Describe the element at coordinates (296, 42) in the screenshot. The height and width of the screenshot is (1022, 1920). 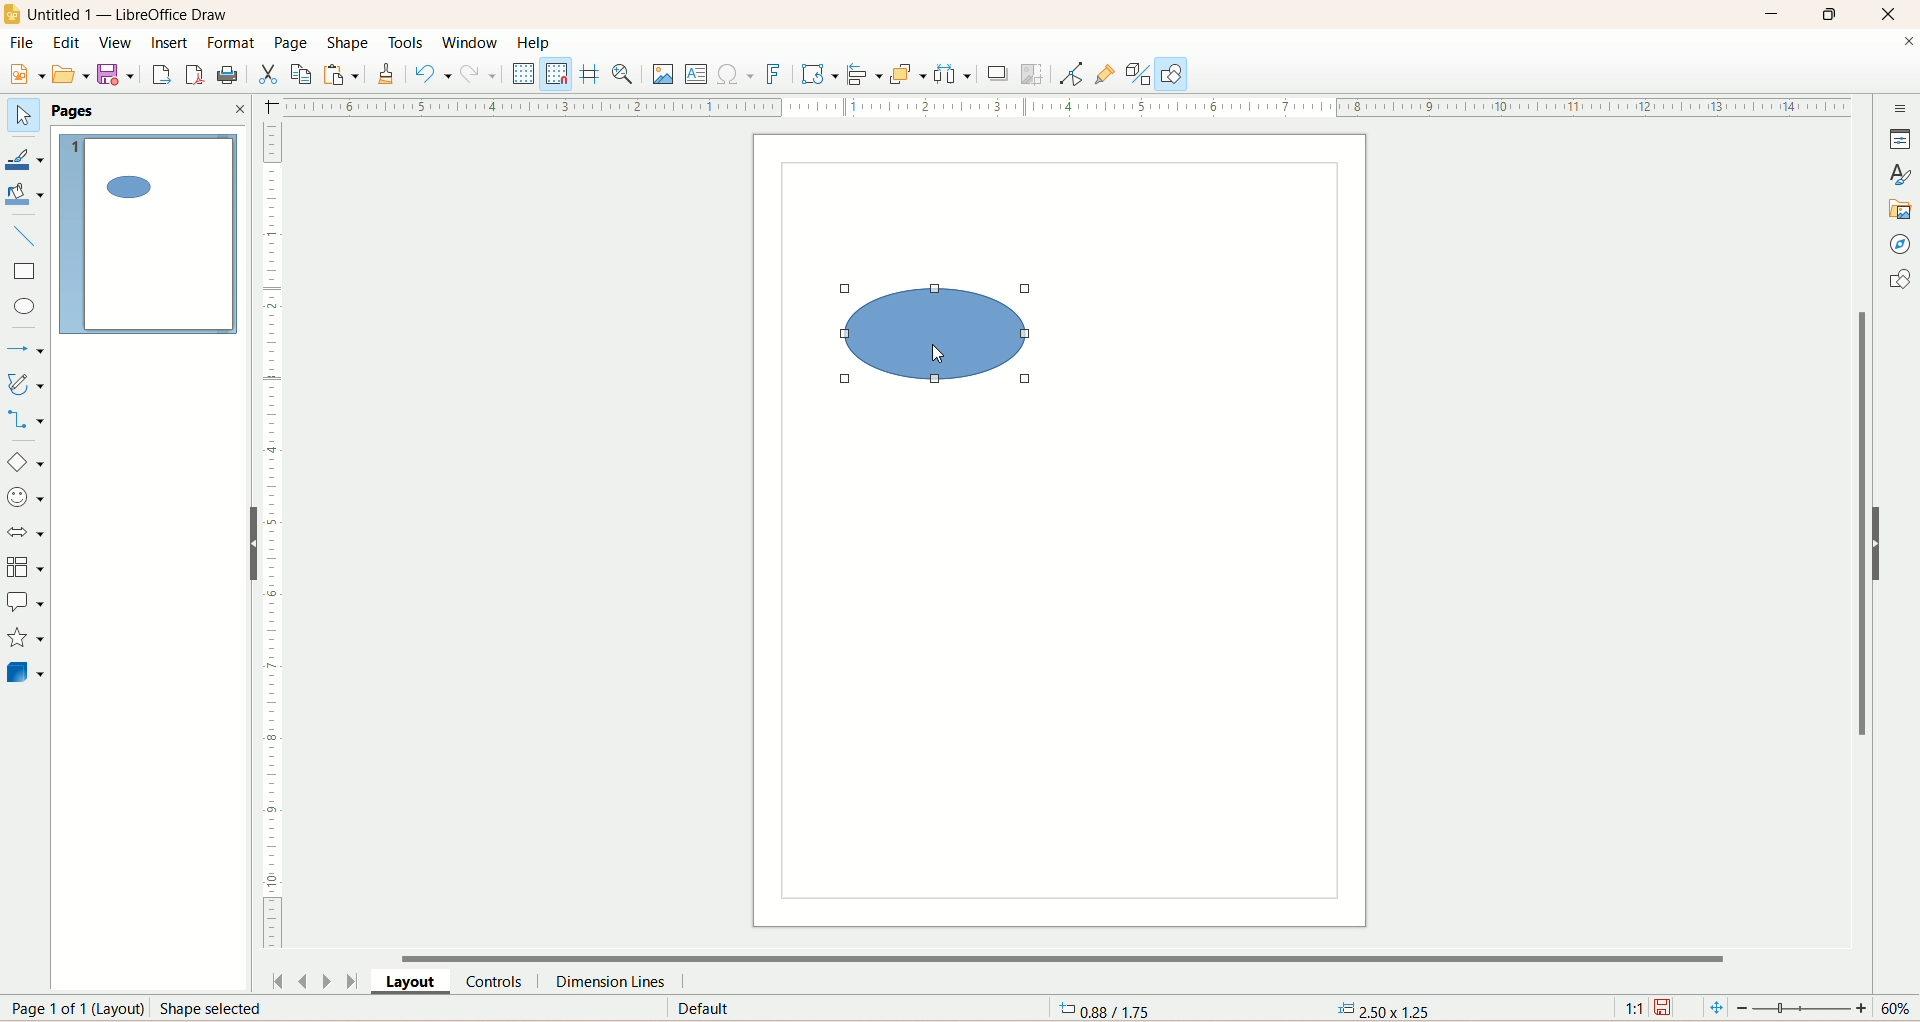
I see `page` at that location.